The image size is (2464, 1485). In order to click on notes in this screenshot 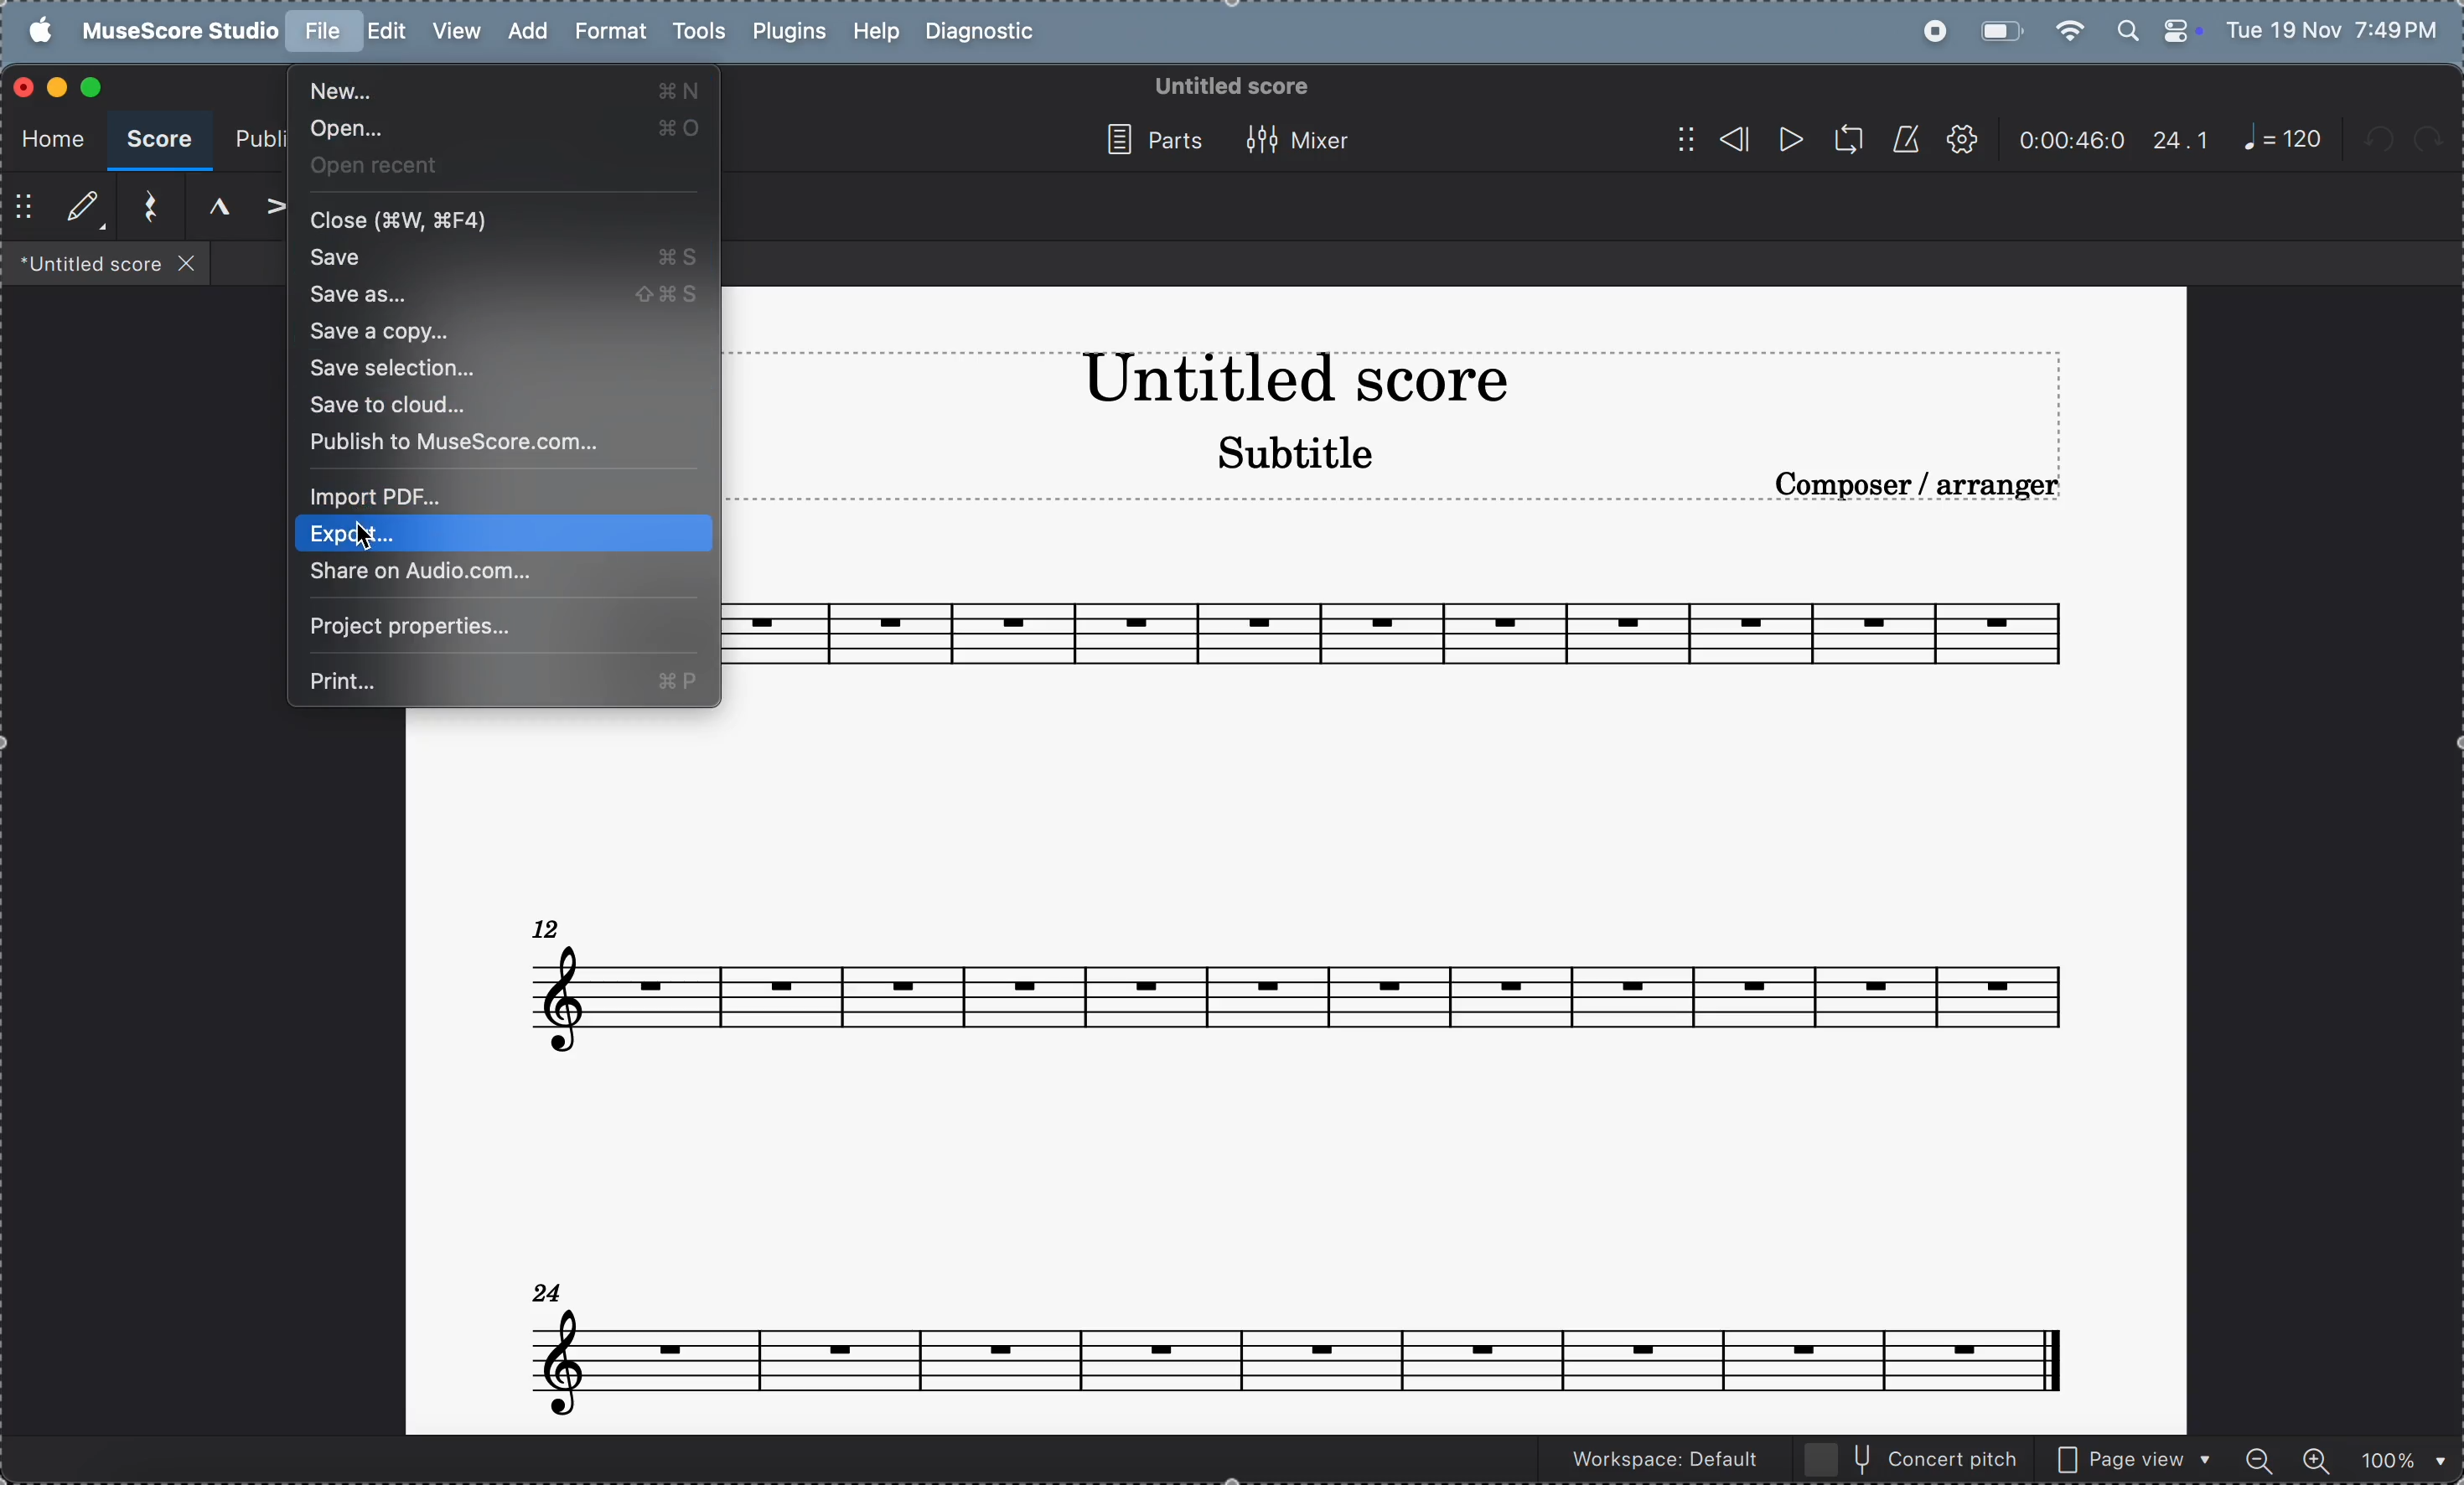, I will do `click(1310, 982)`.